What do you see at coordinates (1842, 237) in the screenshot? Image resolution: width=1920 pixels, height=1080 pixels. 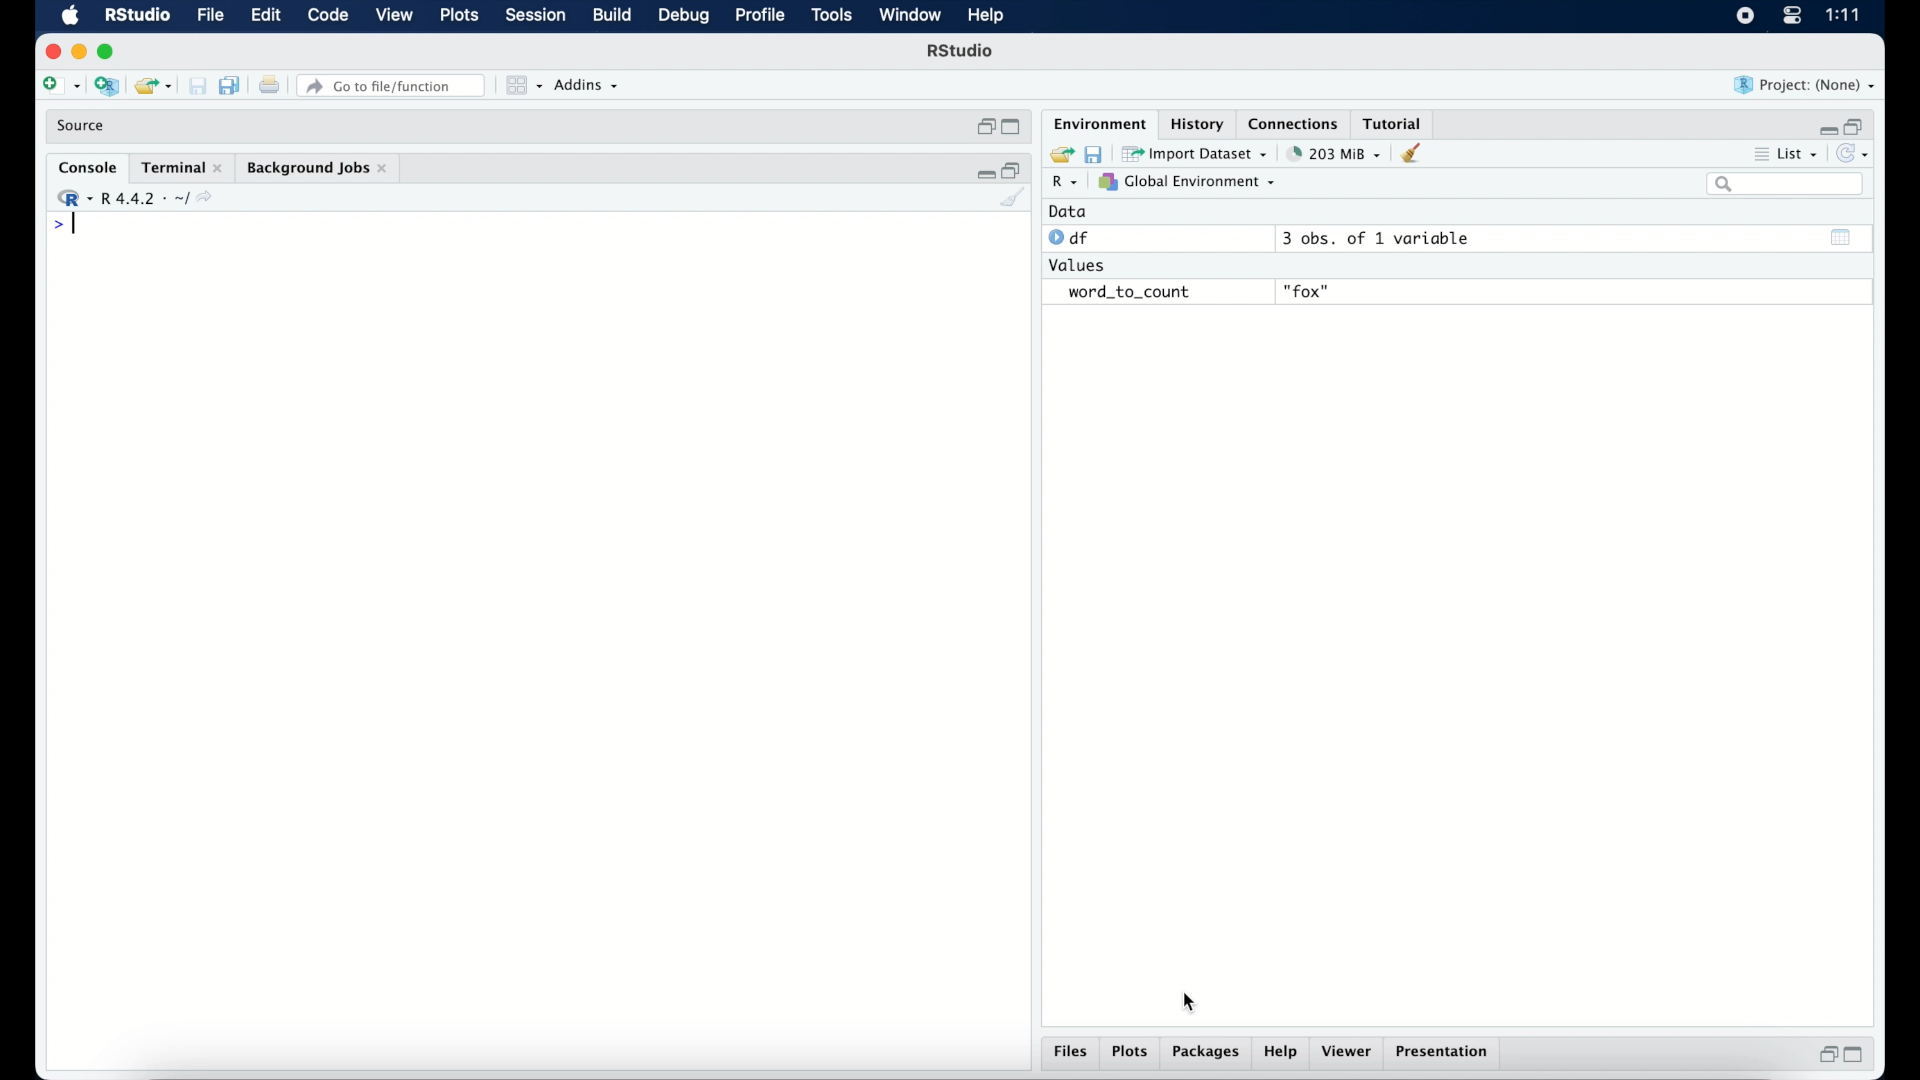 I see `show output window` at bounding box center [1842, 237].